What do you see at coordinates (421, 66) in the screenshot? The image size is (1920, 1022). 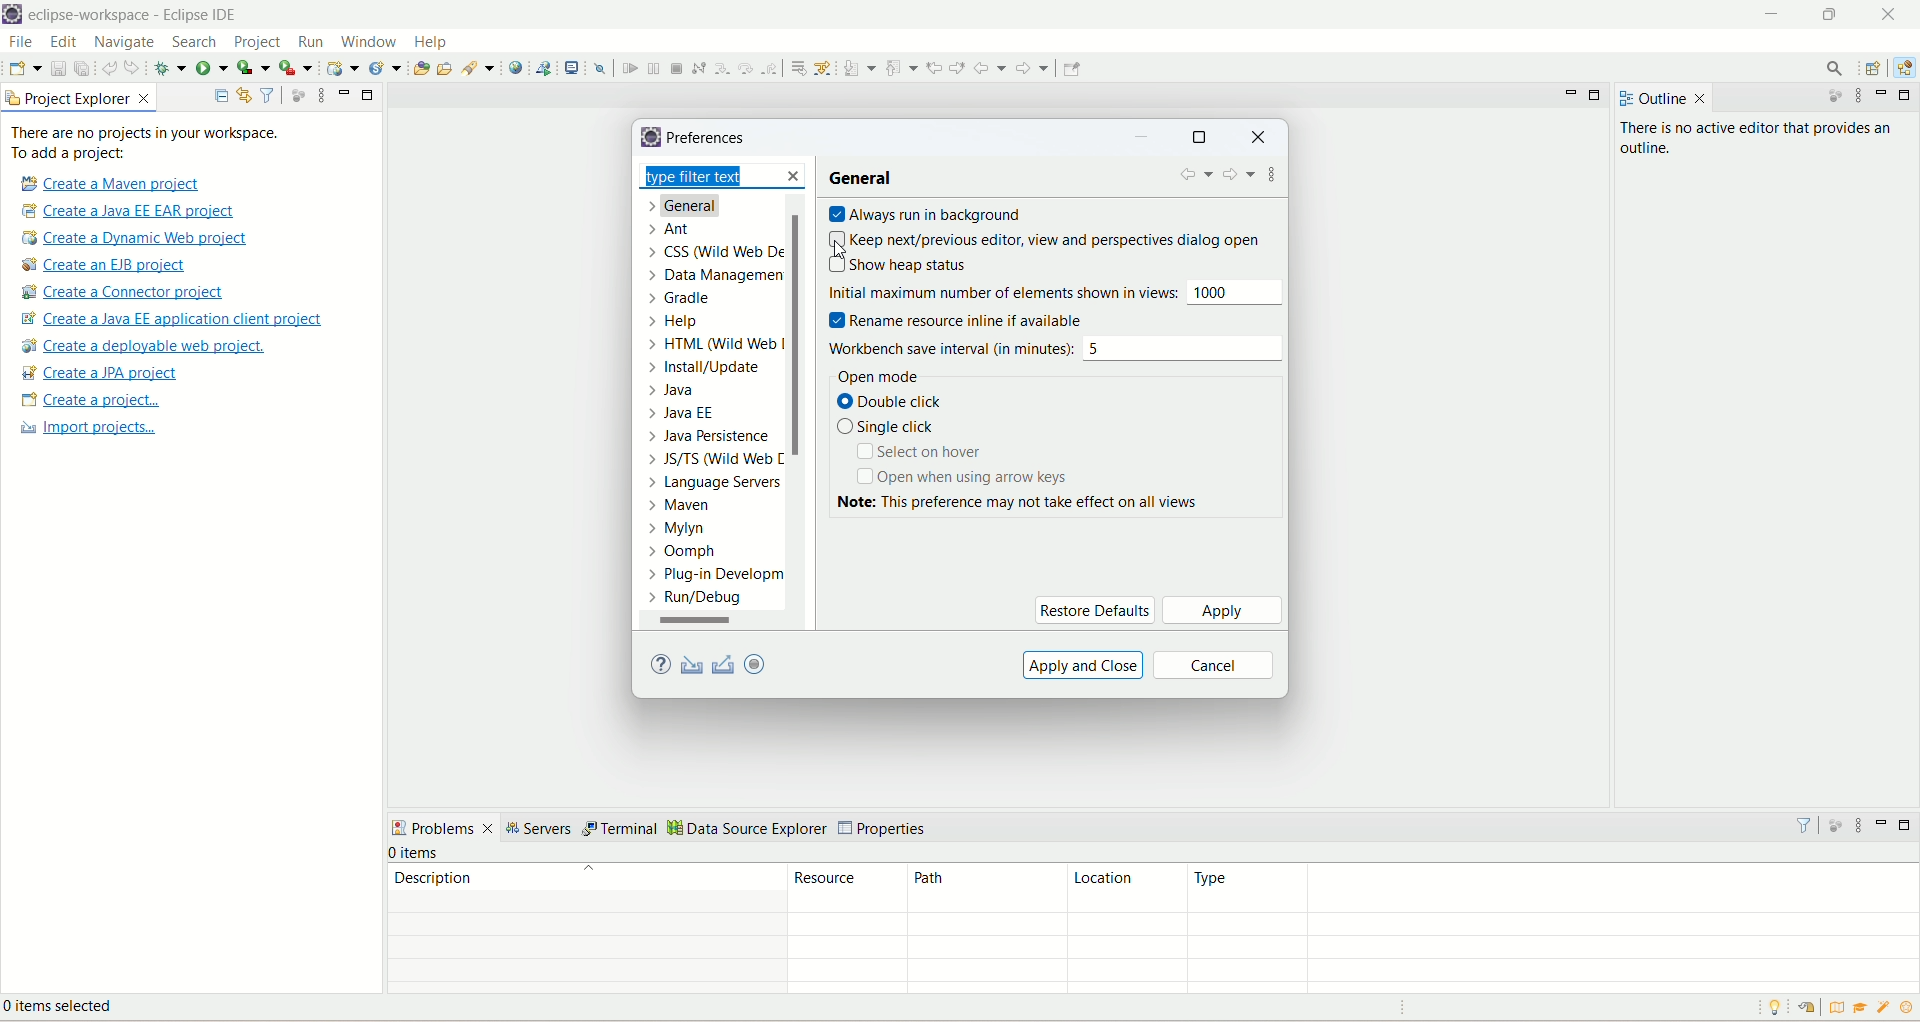 I see `open type` at bounding box center [421, 66].